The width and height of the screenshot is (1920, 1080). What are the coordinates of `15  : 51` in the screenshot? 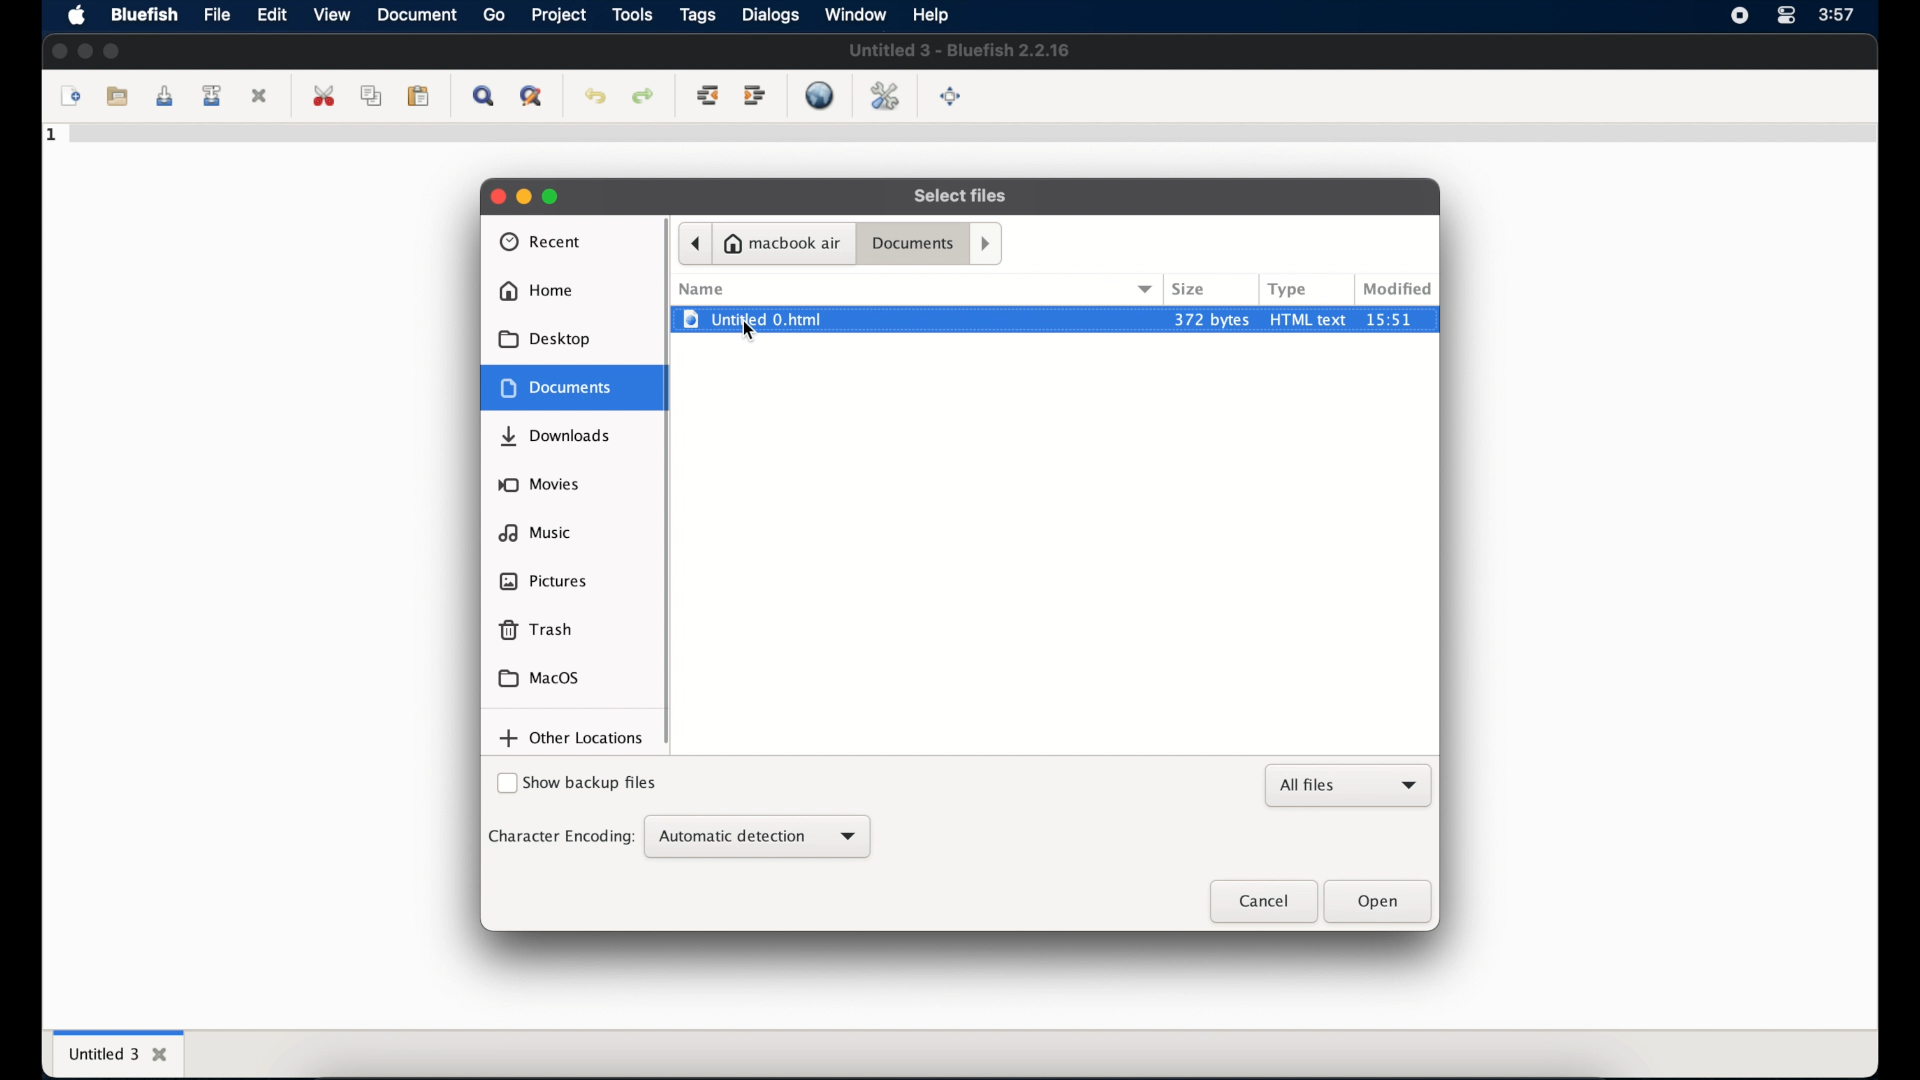 It's located at (1400, 319).